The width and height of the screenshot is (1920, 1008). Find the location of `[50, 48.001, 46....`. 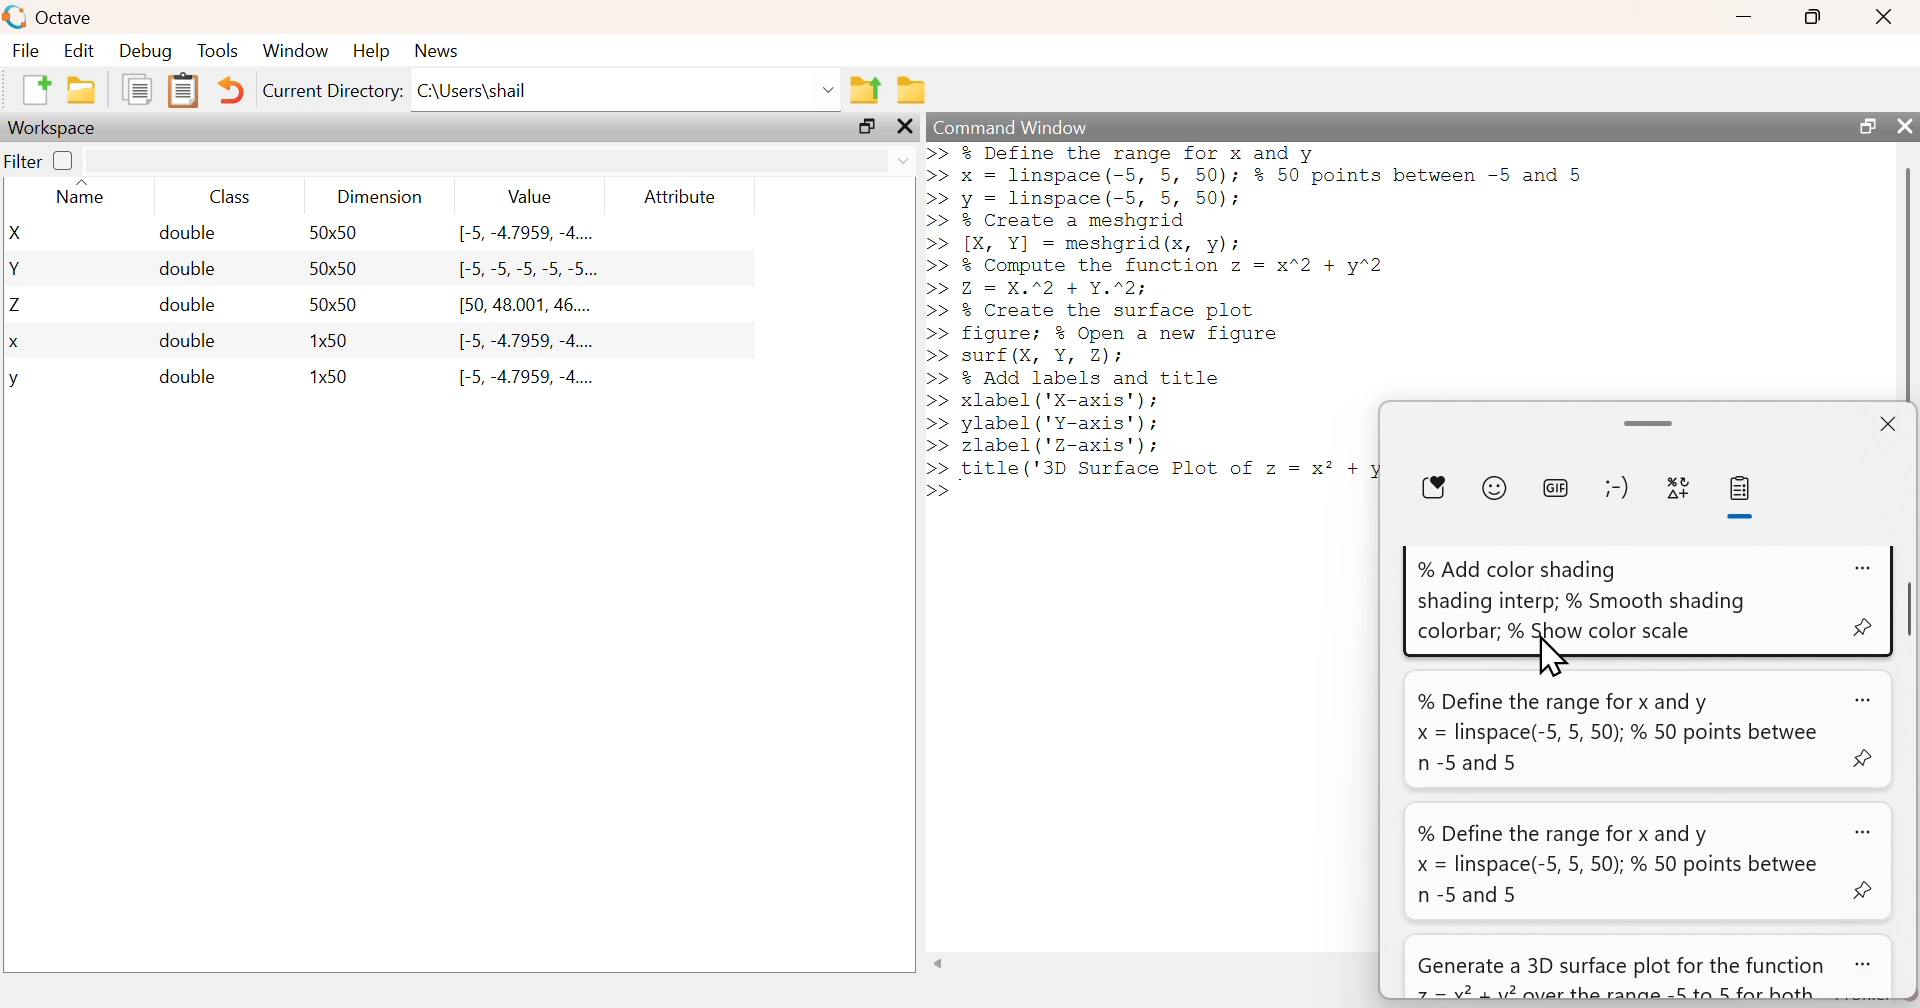

[50, 48.001, 46.... is located at coordinates (527, 307).